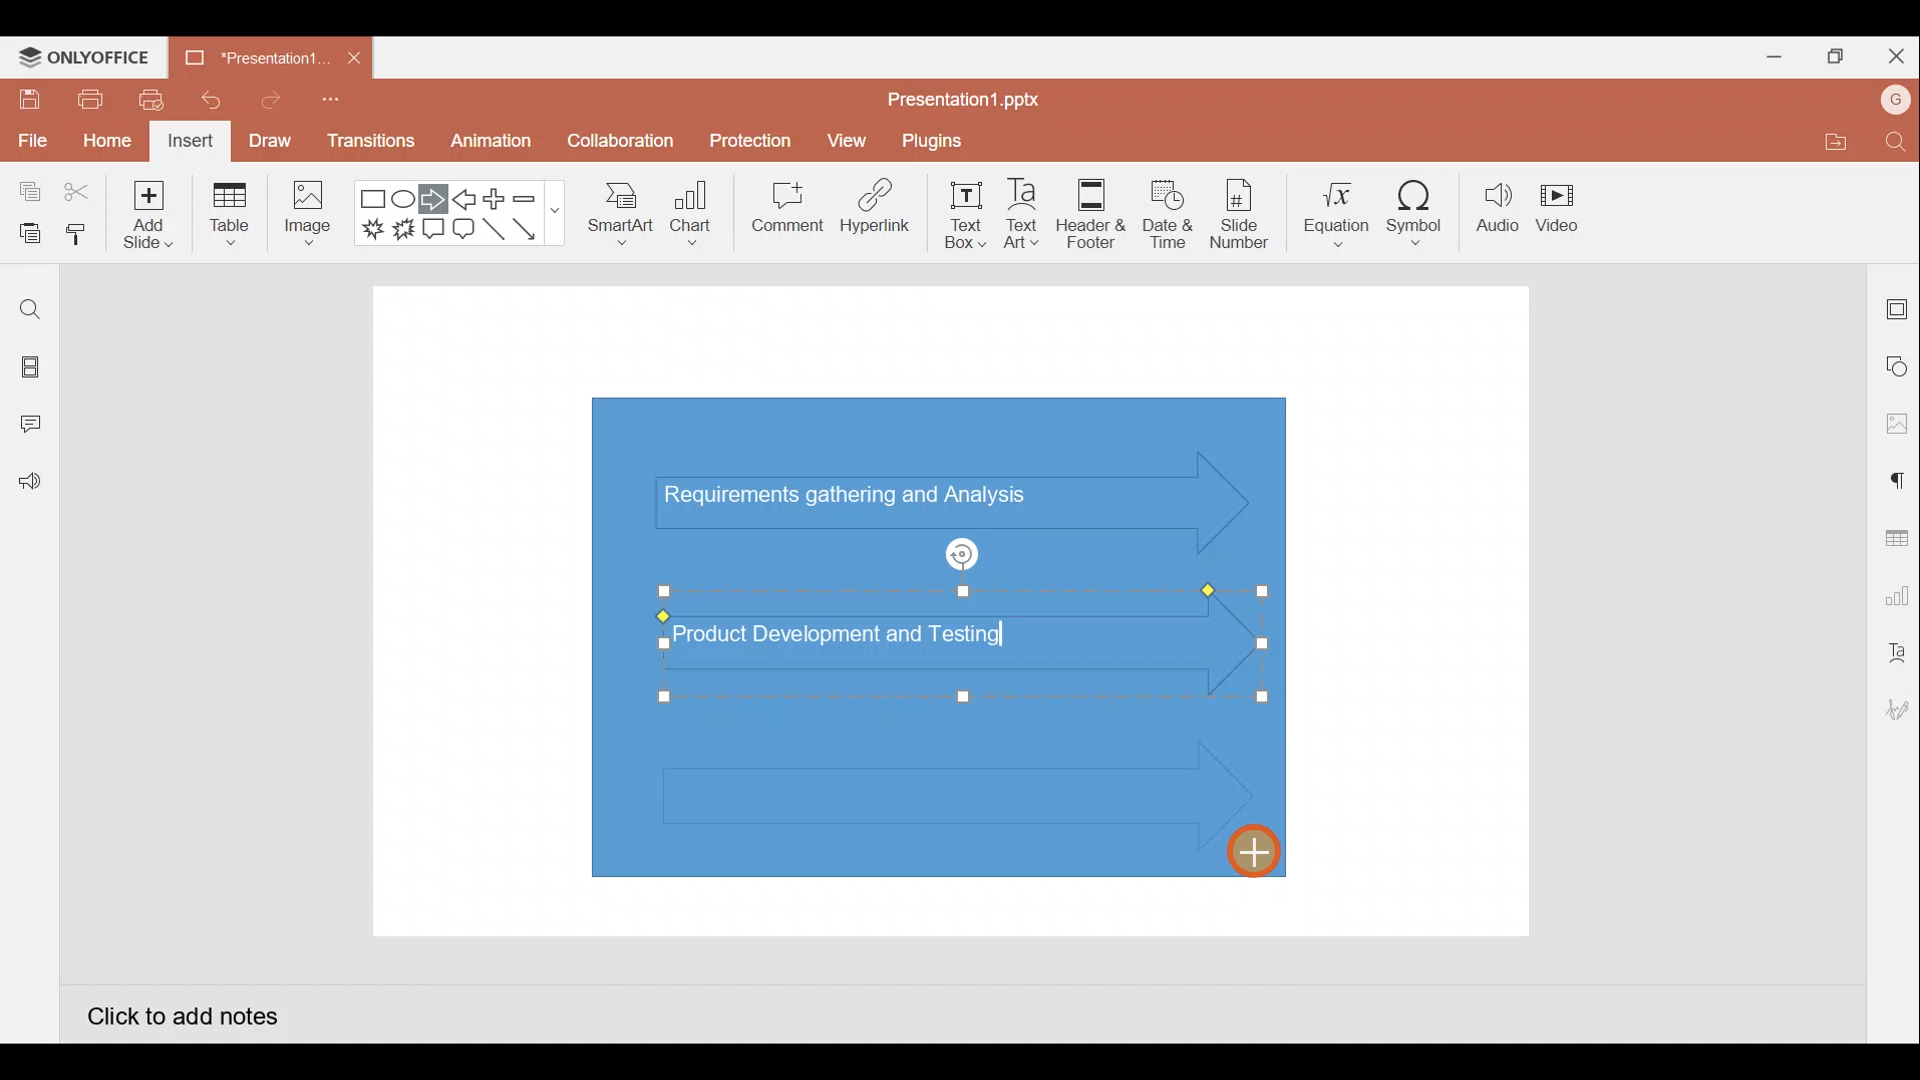 The image size is (1920, 1080). What do you see at coordinates (466, 199) in the screenshot?
I see `Left arrow` at bounding box center [466, 199].